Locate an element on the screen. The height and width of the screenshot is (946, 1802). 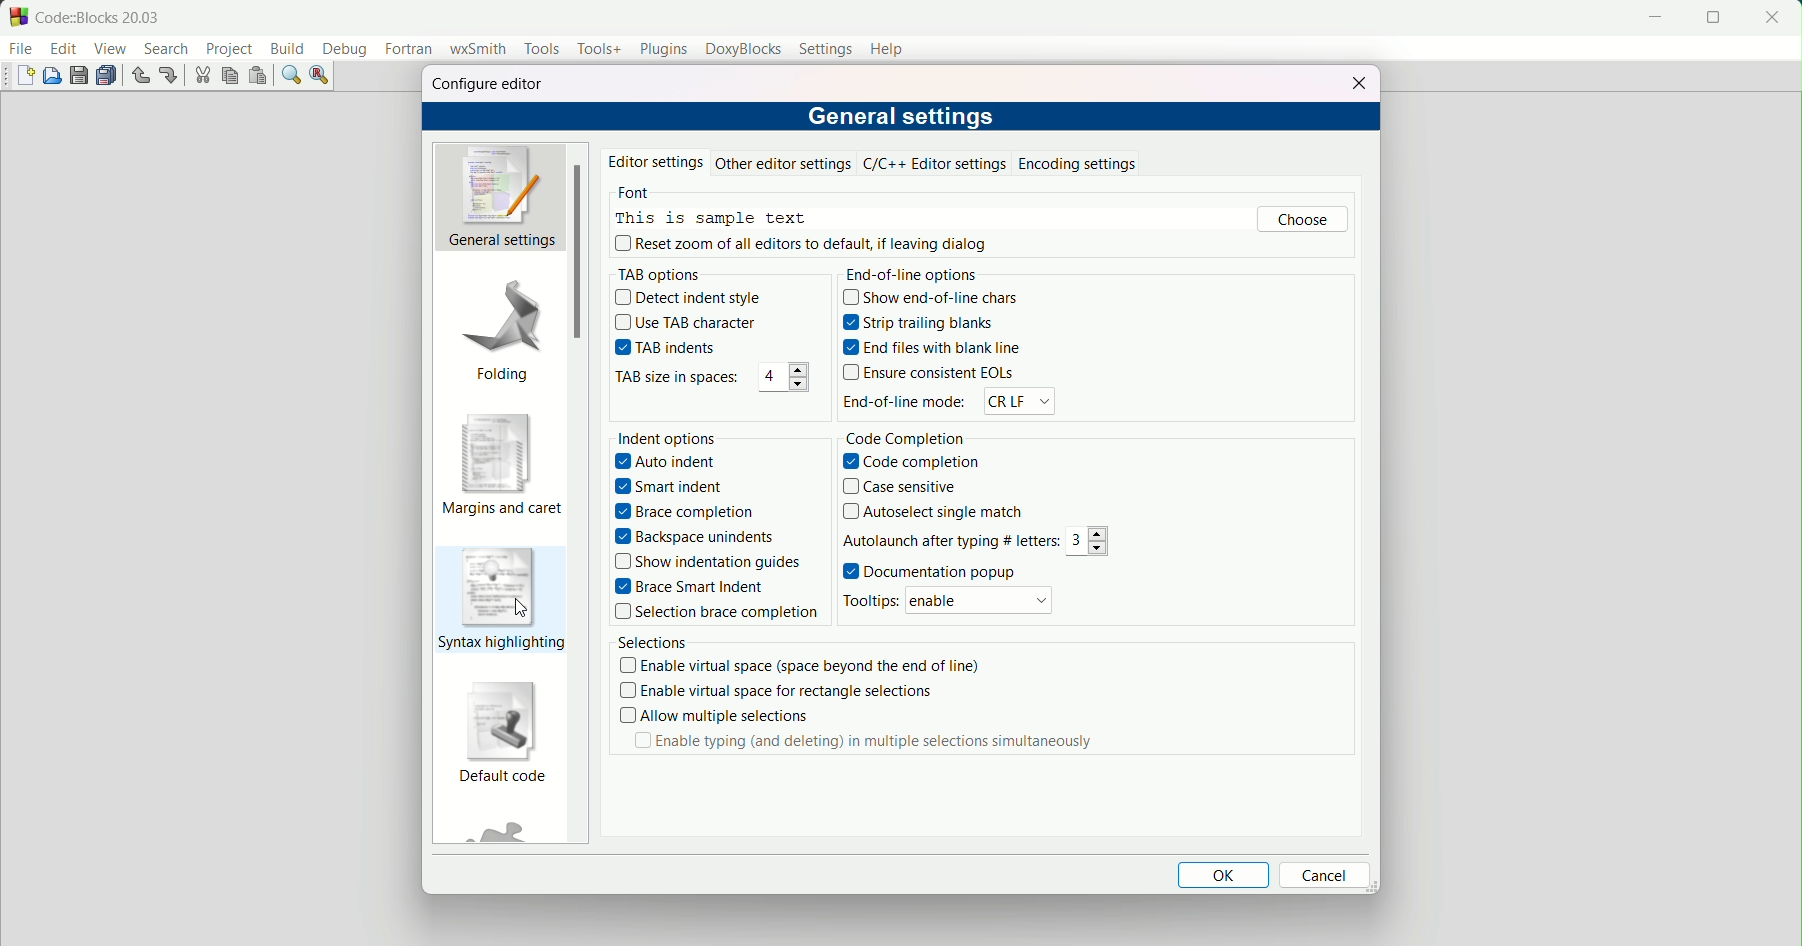
general settings is located at coordinates (903, 114).